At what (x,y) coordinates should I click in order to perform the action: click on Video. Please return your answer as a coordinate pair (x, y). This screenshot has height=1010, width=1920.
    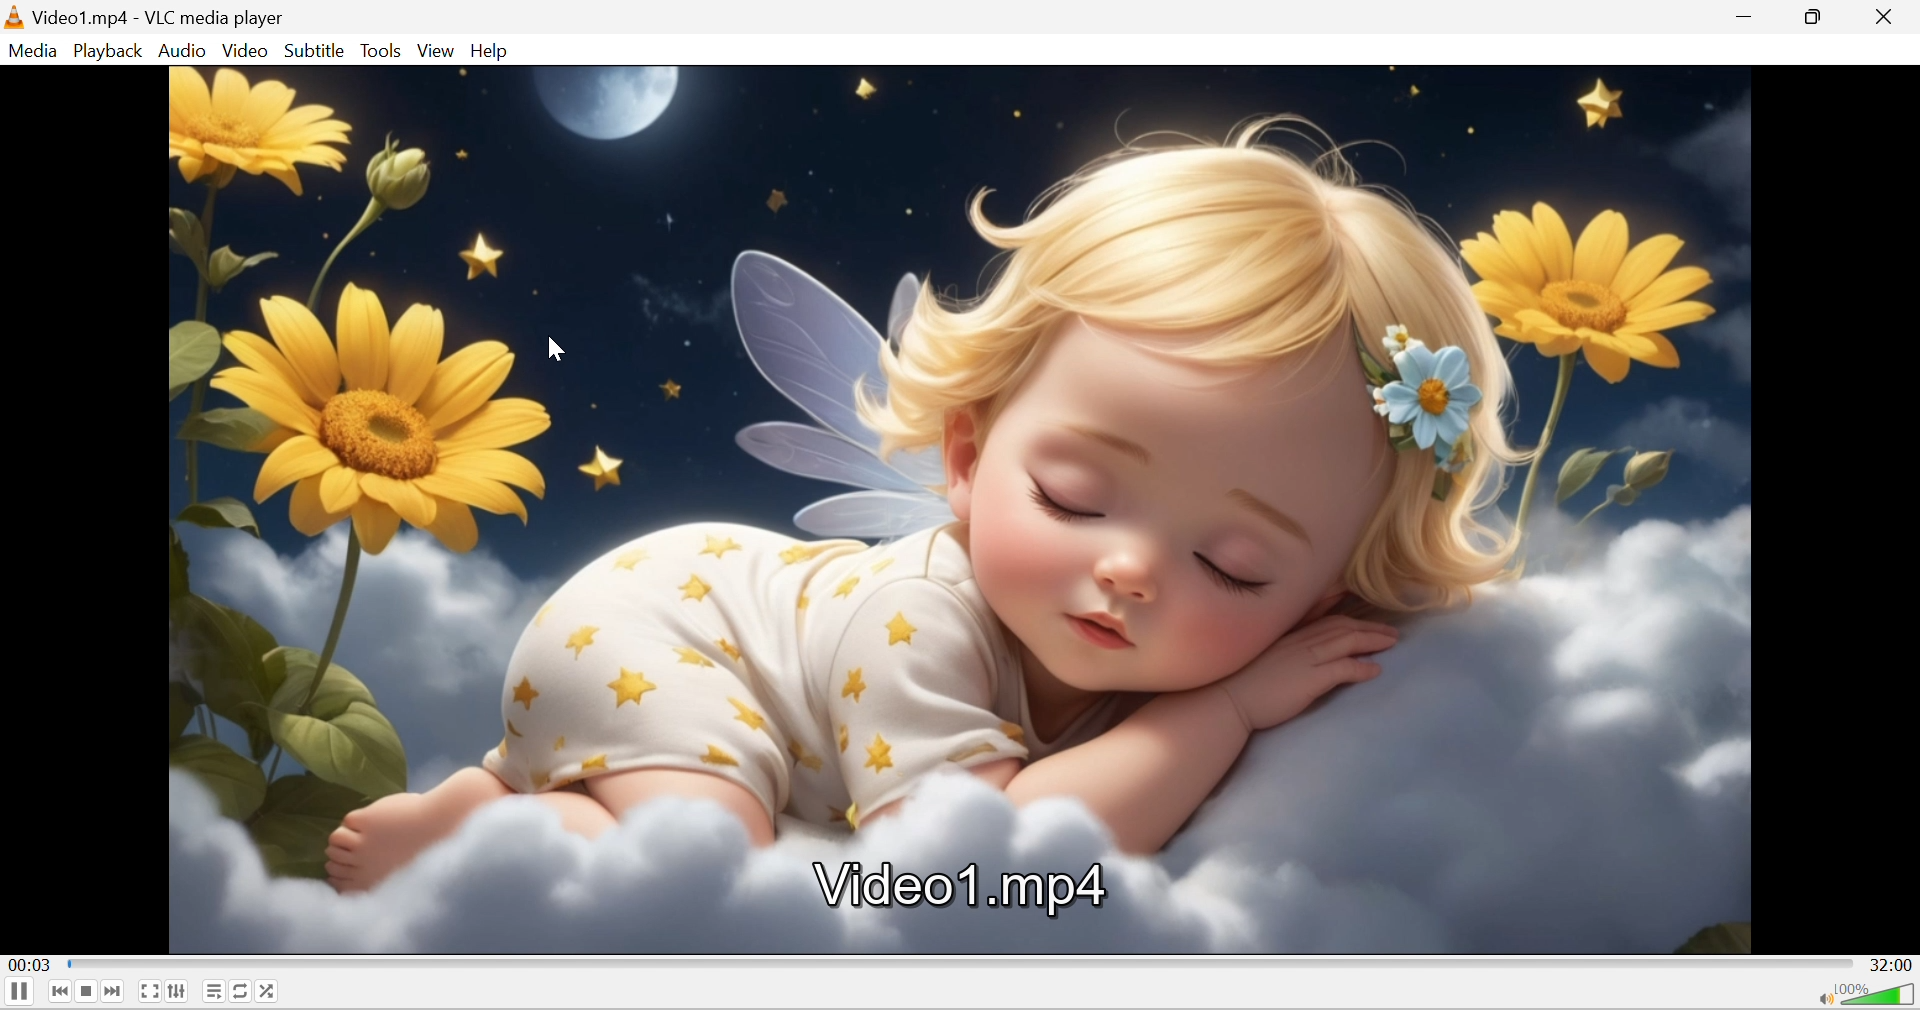
    Looking at the image, I should click on (246, 50).